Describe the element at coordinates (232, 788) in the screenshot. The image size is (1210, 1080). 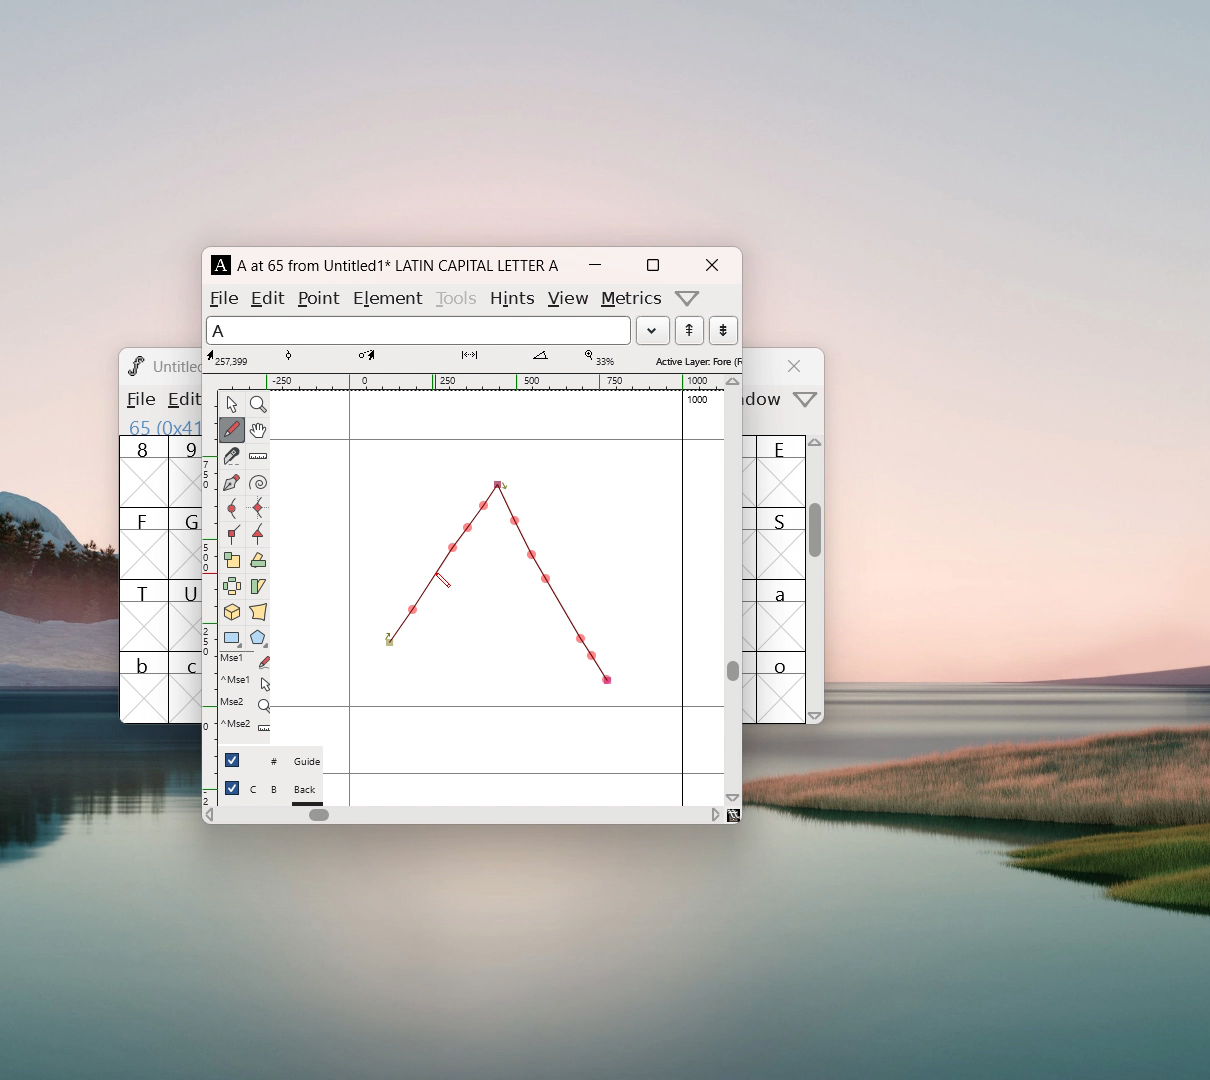
I see `checkbox` at that location.